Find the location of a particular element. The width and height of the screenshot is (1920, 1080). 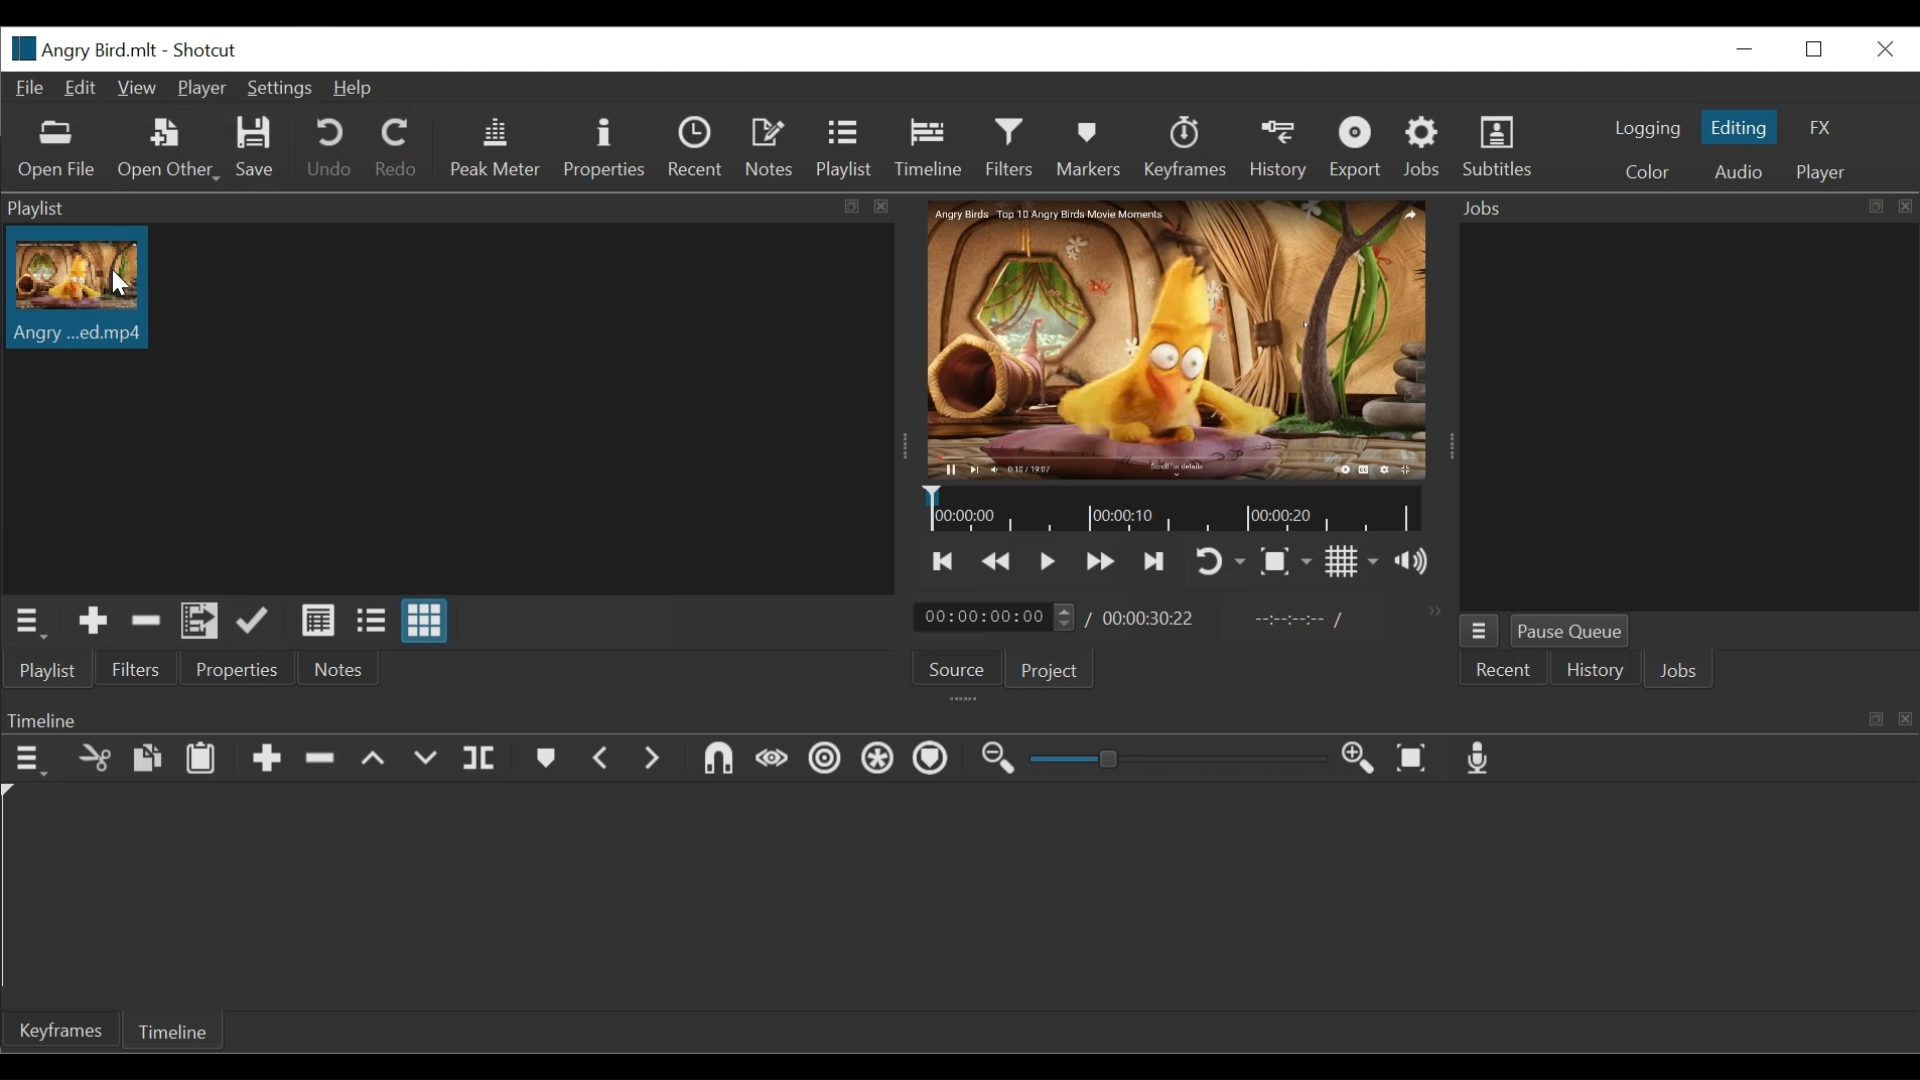

Rippe is located at coordinates (824, 761).